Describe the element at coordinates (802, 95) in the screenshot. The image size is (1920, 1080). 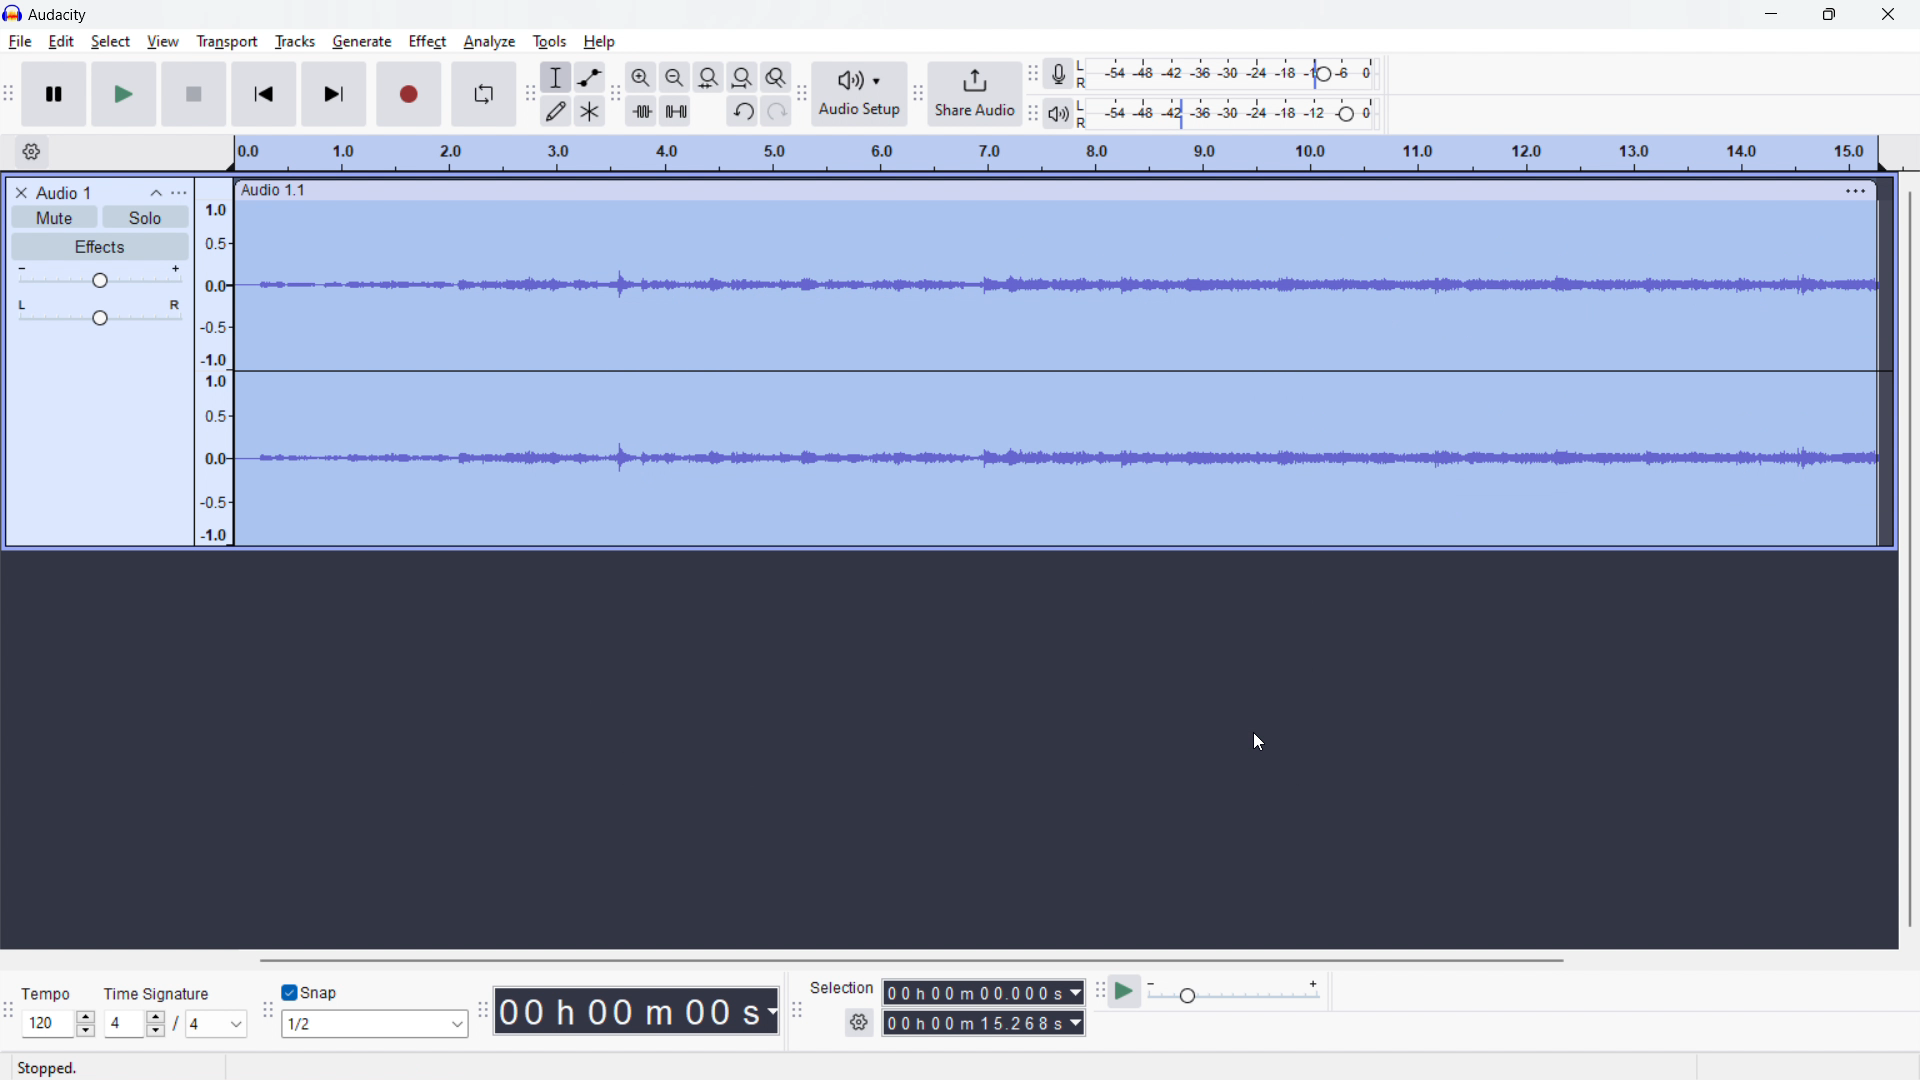
I see `Audio setup toolbar` at that location.